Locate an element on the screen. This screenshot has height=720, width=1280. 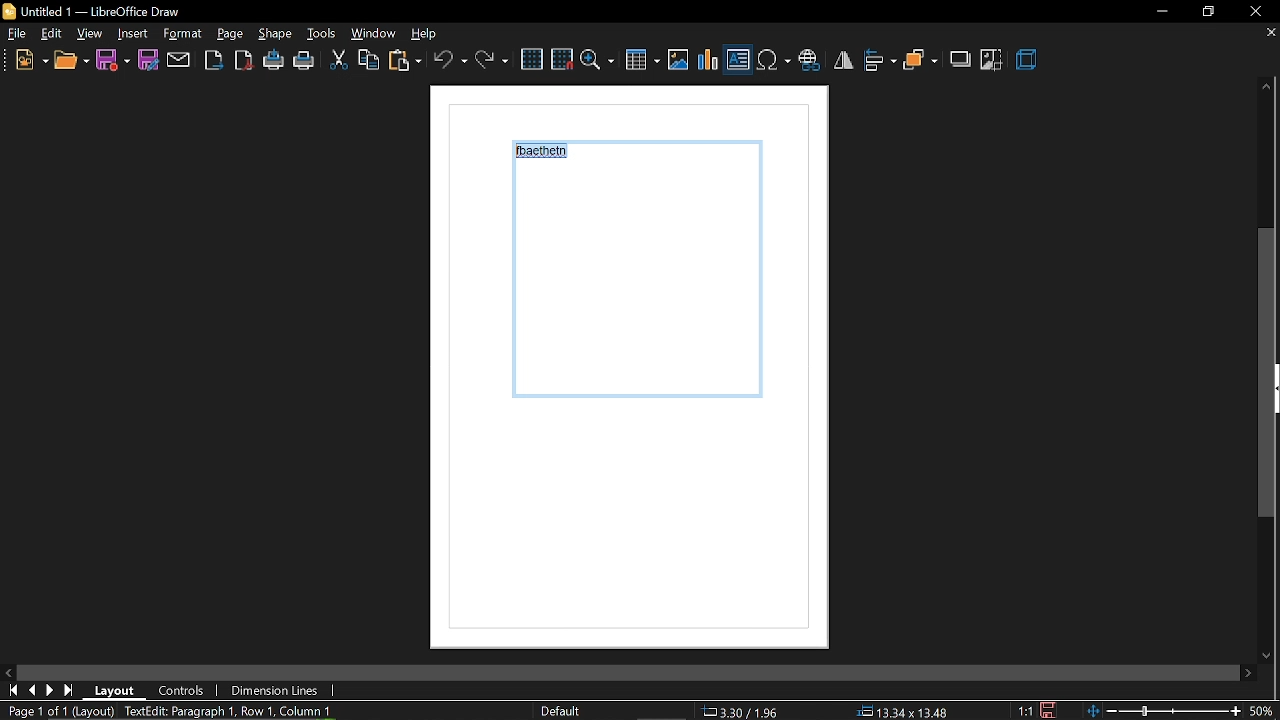
print is located at coordinates (304, 63).